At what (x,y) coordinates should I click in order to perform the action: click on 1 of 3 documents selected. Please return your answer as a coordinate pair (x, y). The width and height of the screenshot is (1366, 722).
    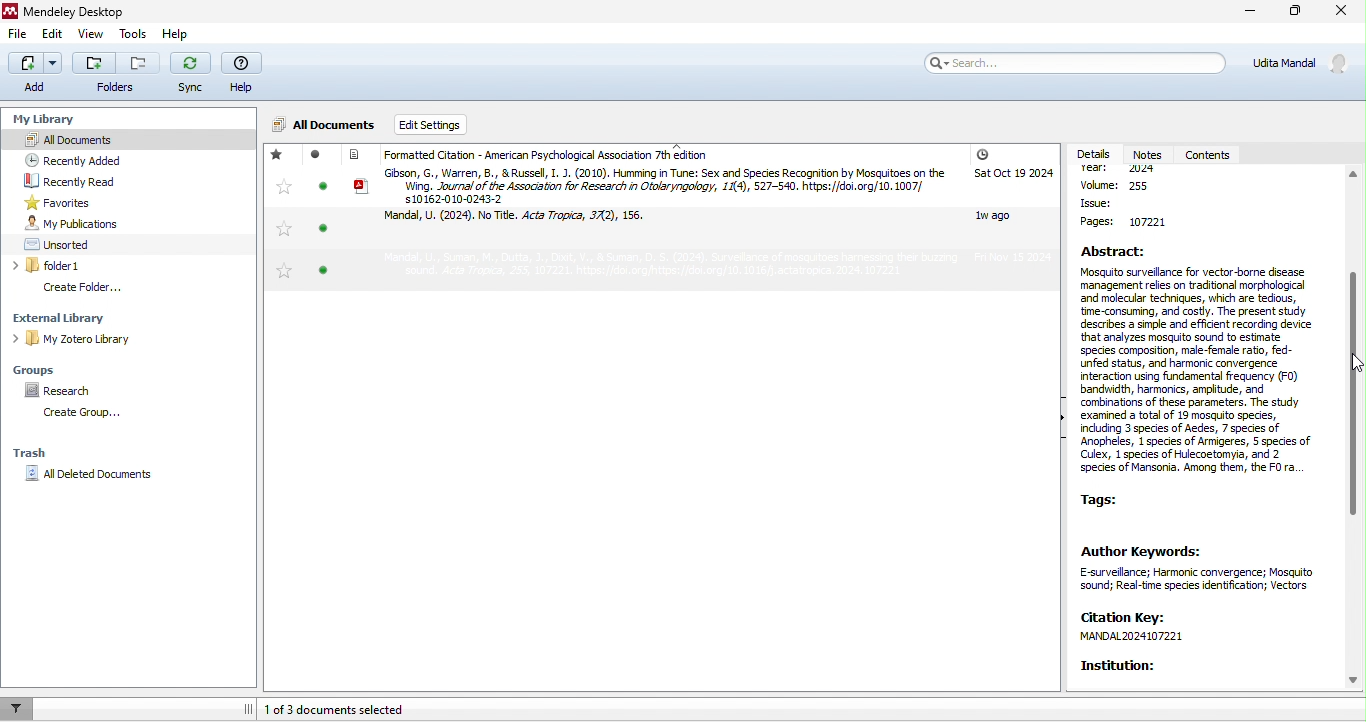
    Looking at the image, I should click on (360, 708).